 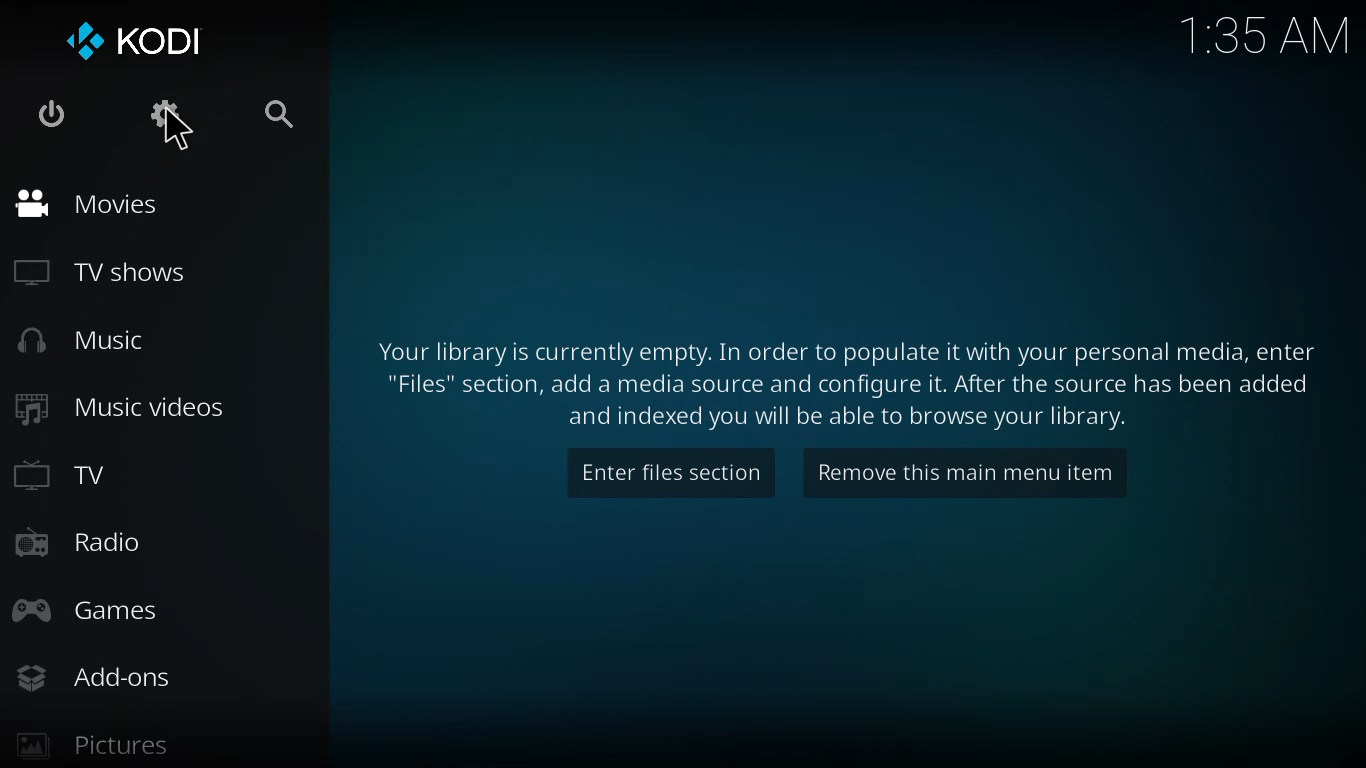 I want to click on pictures, so click(x=89, y=747).